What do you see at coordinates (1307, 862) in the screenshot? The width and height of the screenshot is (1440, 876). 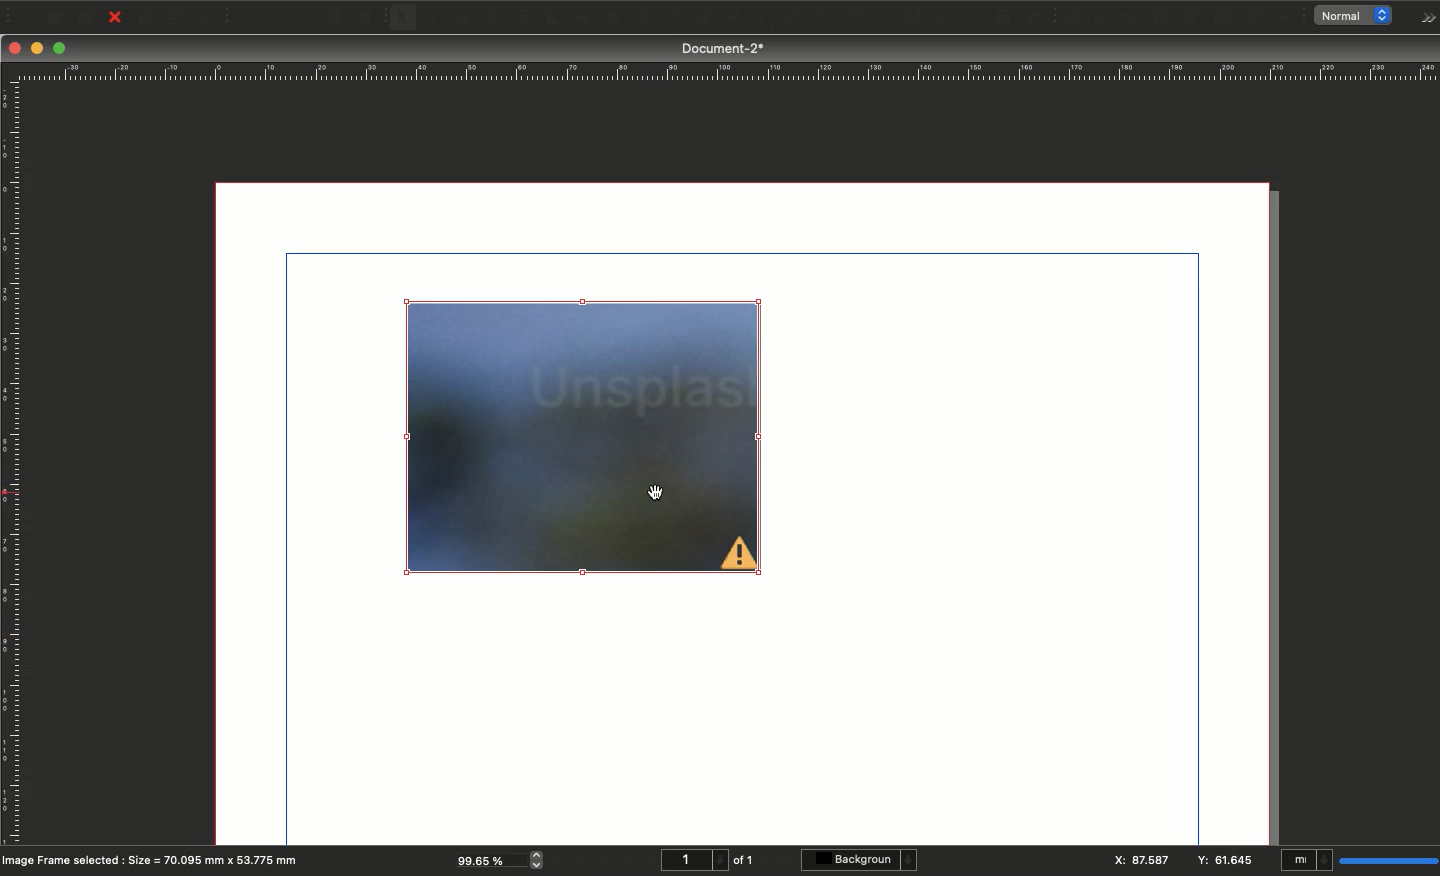 I see `mI` at bounding box center [1307, 862].